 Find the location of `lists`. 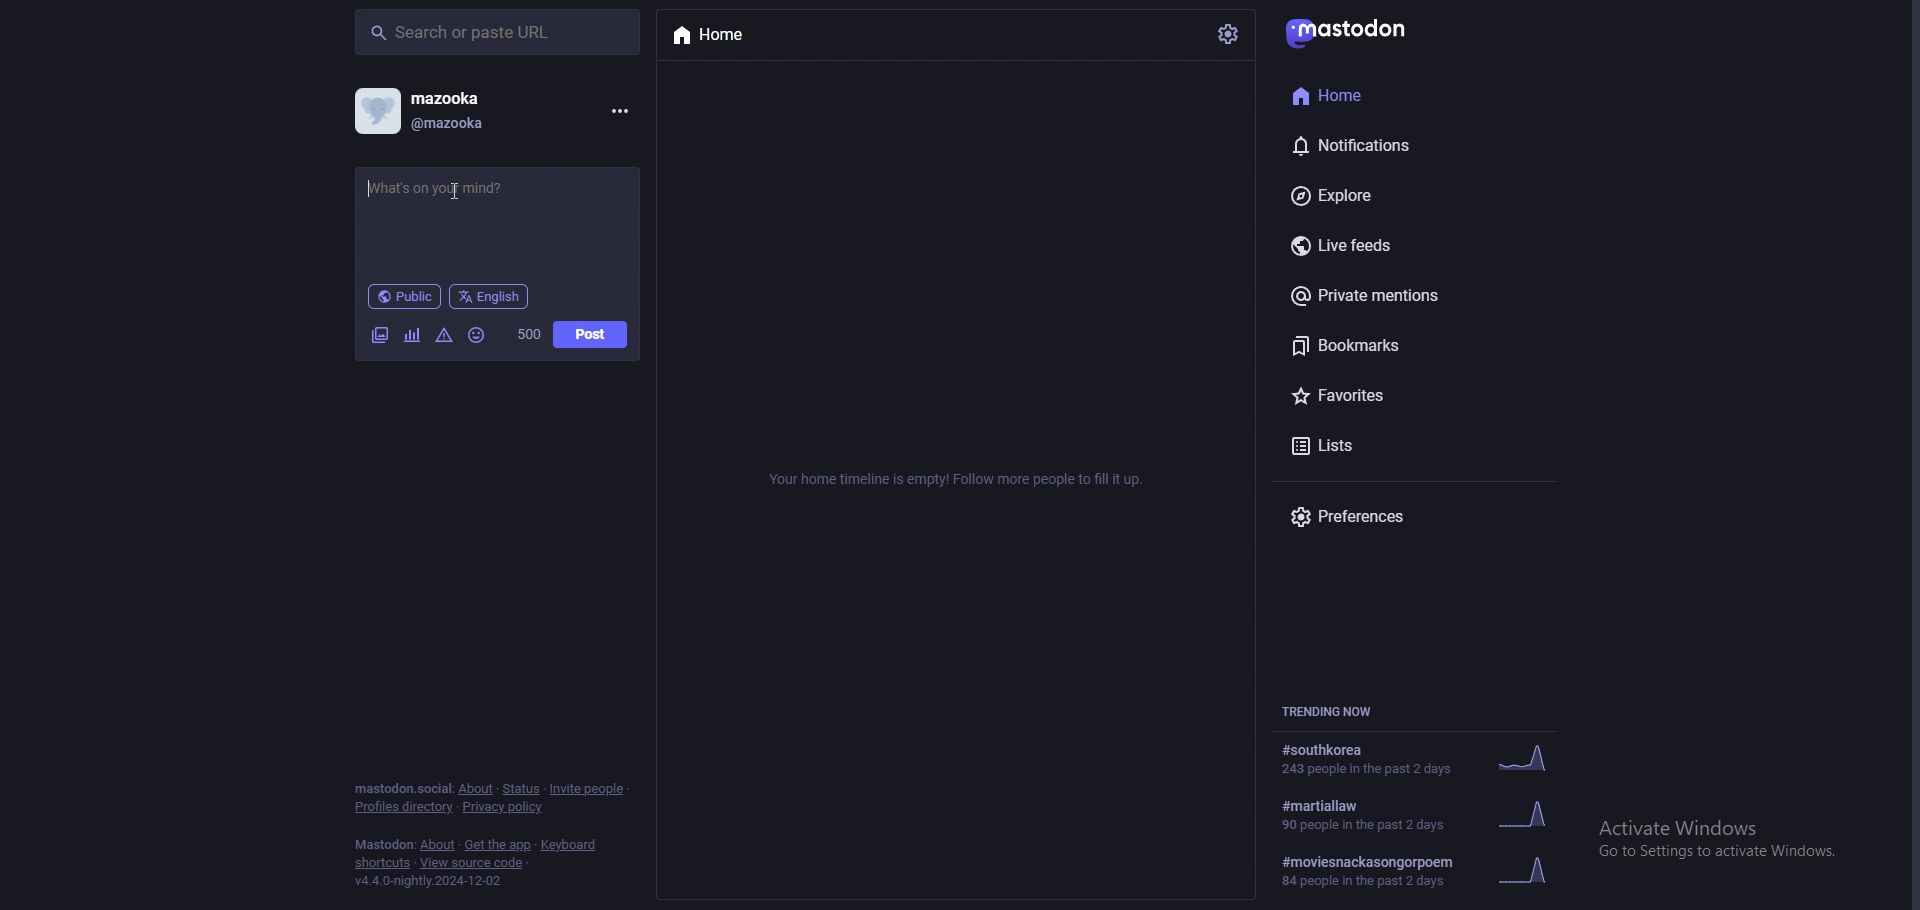

lists is located at coordinates (1384, 448).